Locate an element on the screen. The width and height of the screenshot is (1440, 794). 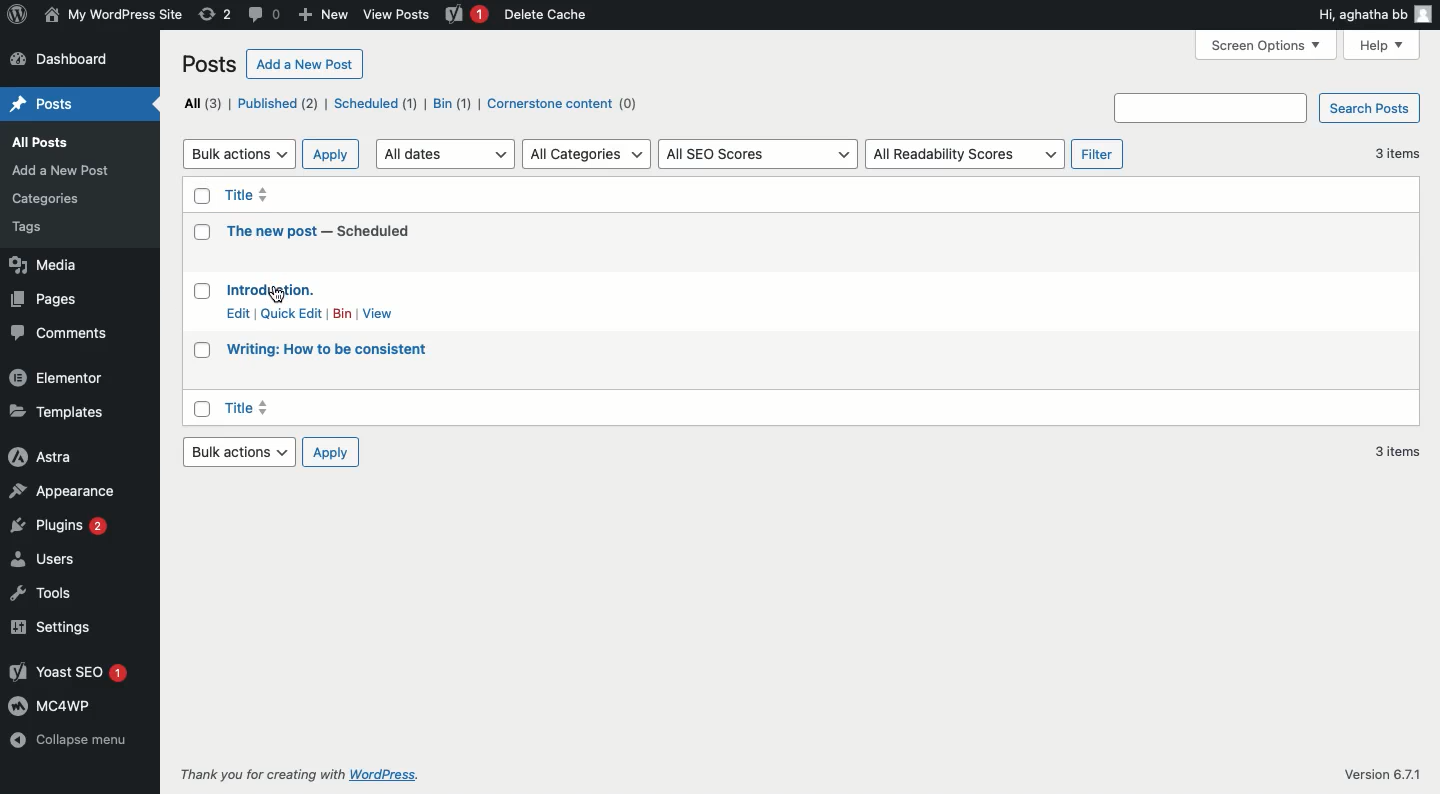
Templates is located at coordinates (57, 410).